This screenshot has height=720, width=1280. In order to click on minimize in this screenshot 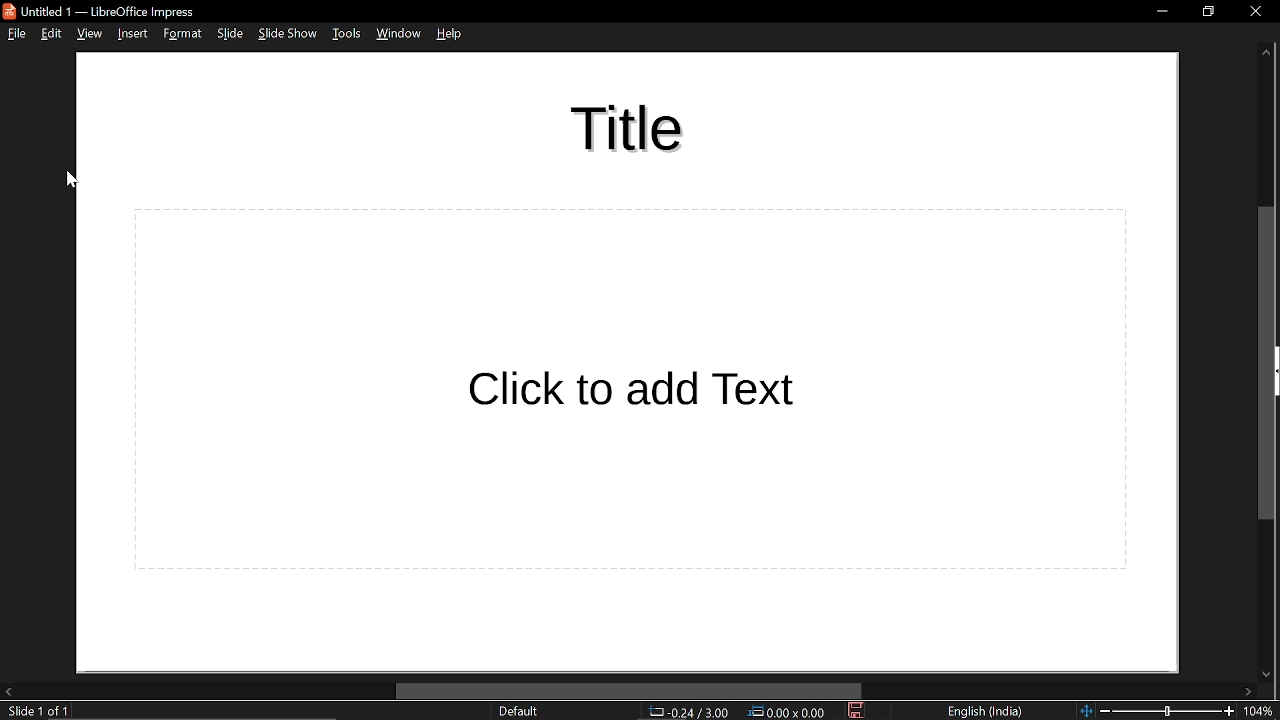, I will do `click(1161, 12)`.